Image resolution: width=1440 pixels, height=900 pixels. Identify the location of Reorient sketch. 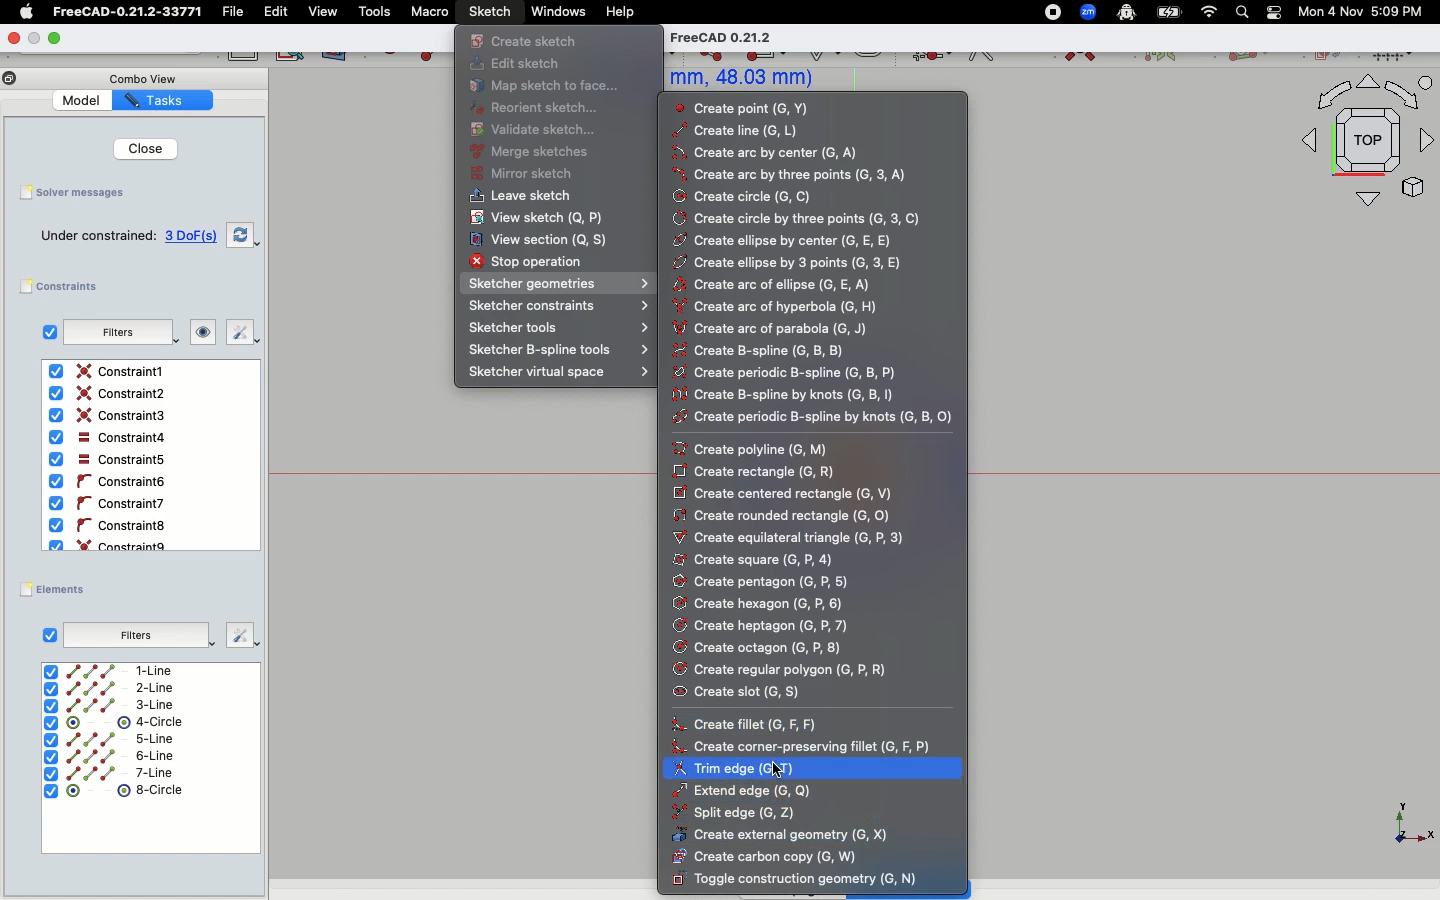
(550, 106).